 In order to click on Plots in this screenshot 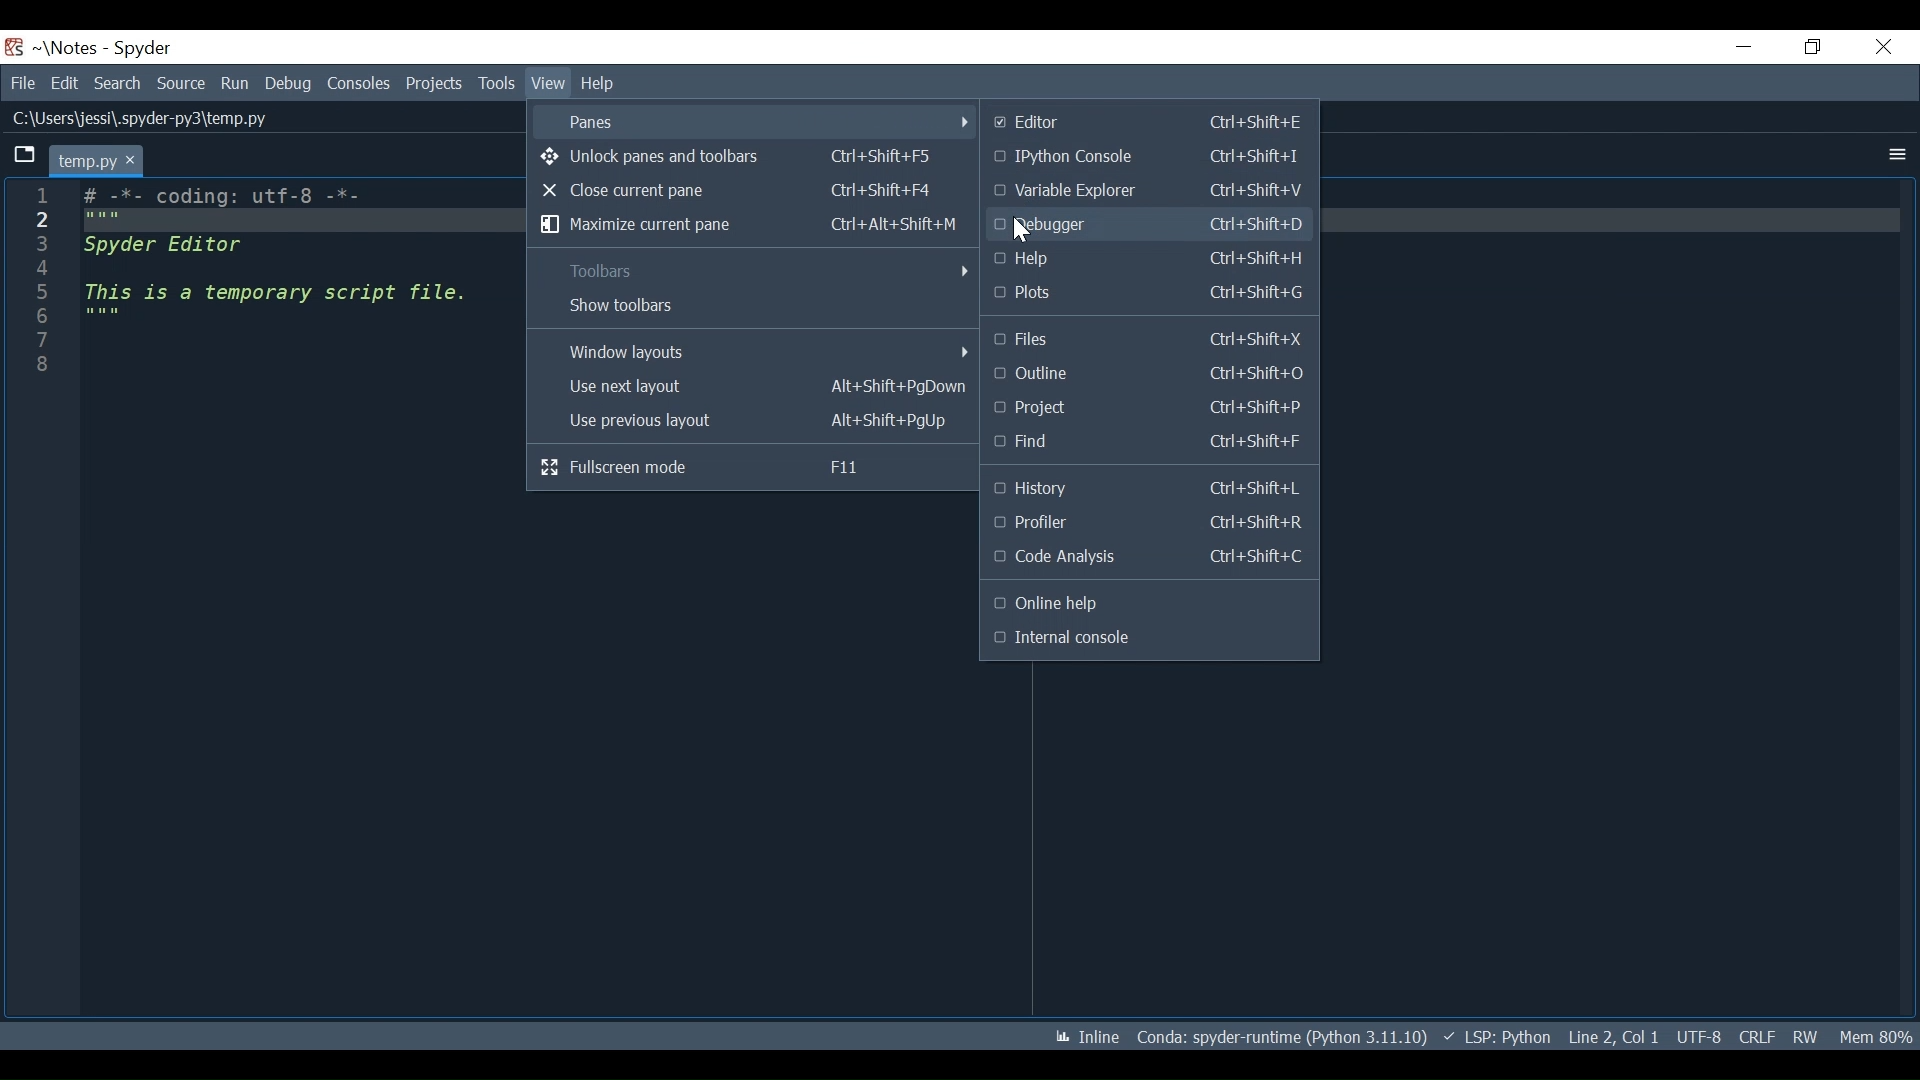, I will do `click(1148, 293)`.